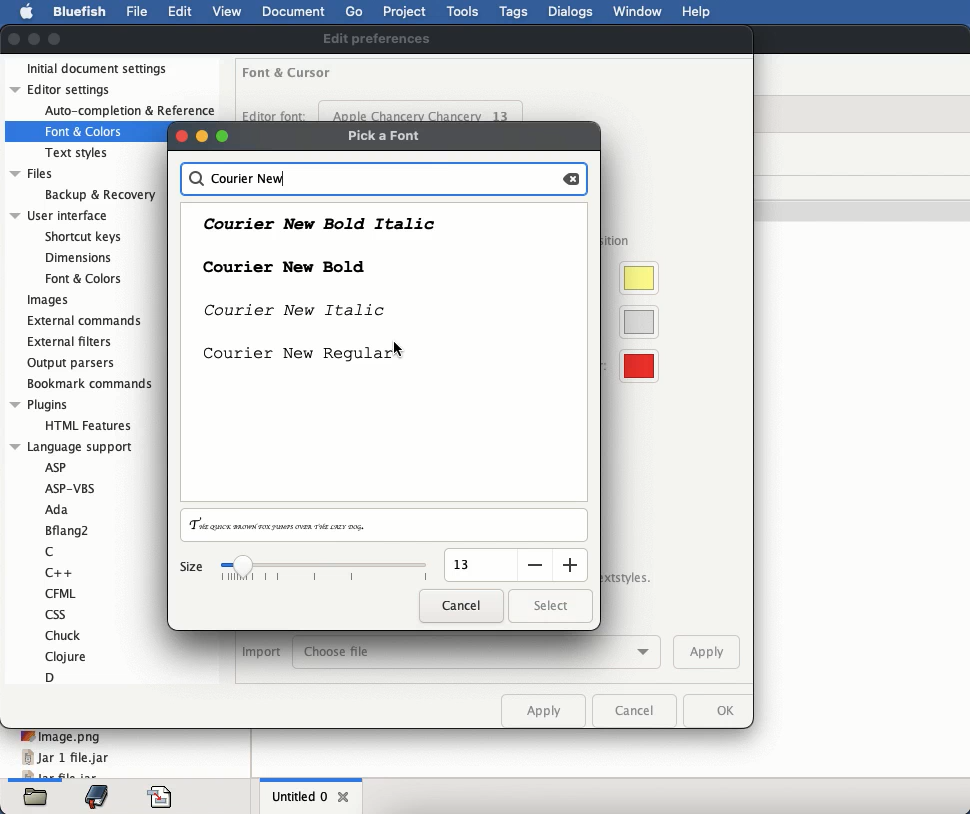  Describe the element at coordinates (696, 12) in the screenshot. I see `help` at that location.